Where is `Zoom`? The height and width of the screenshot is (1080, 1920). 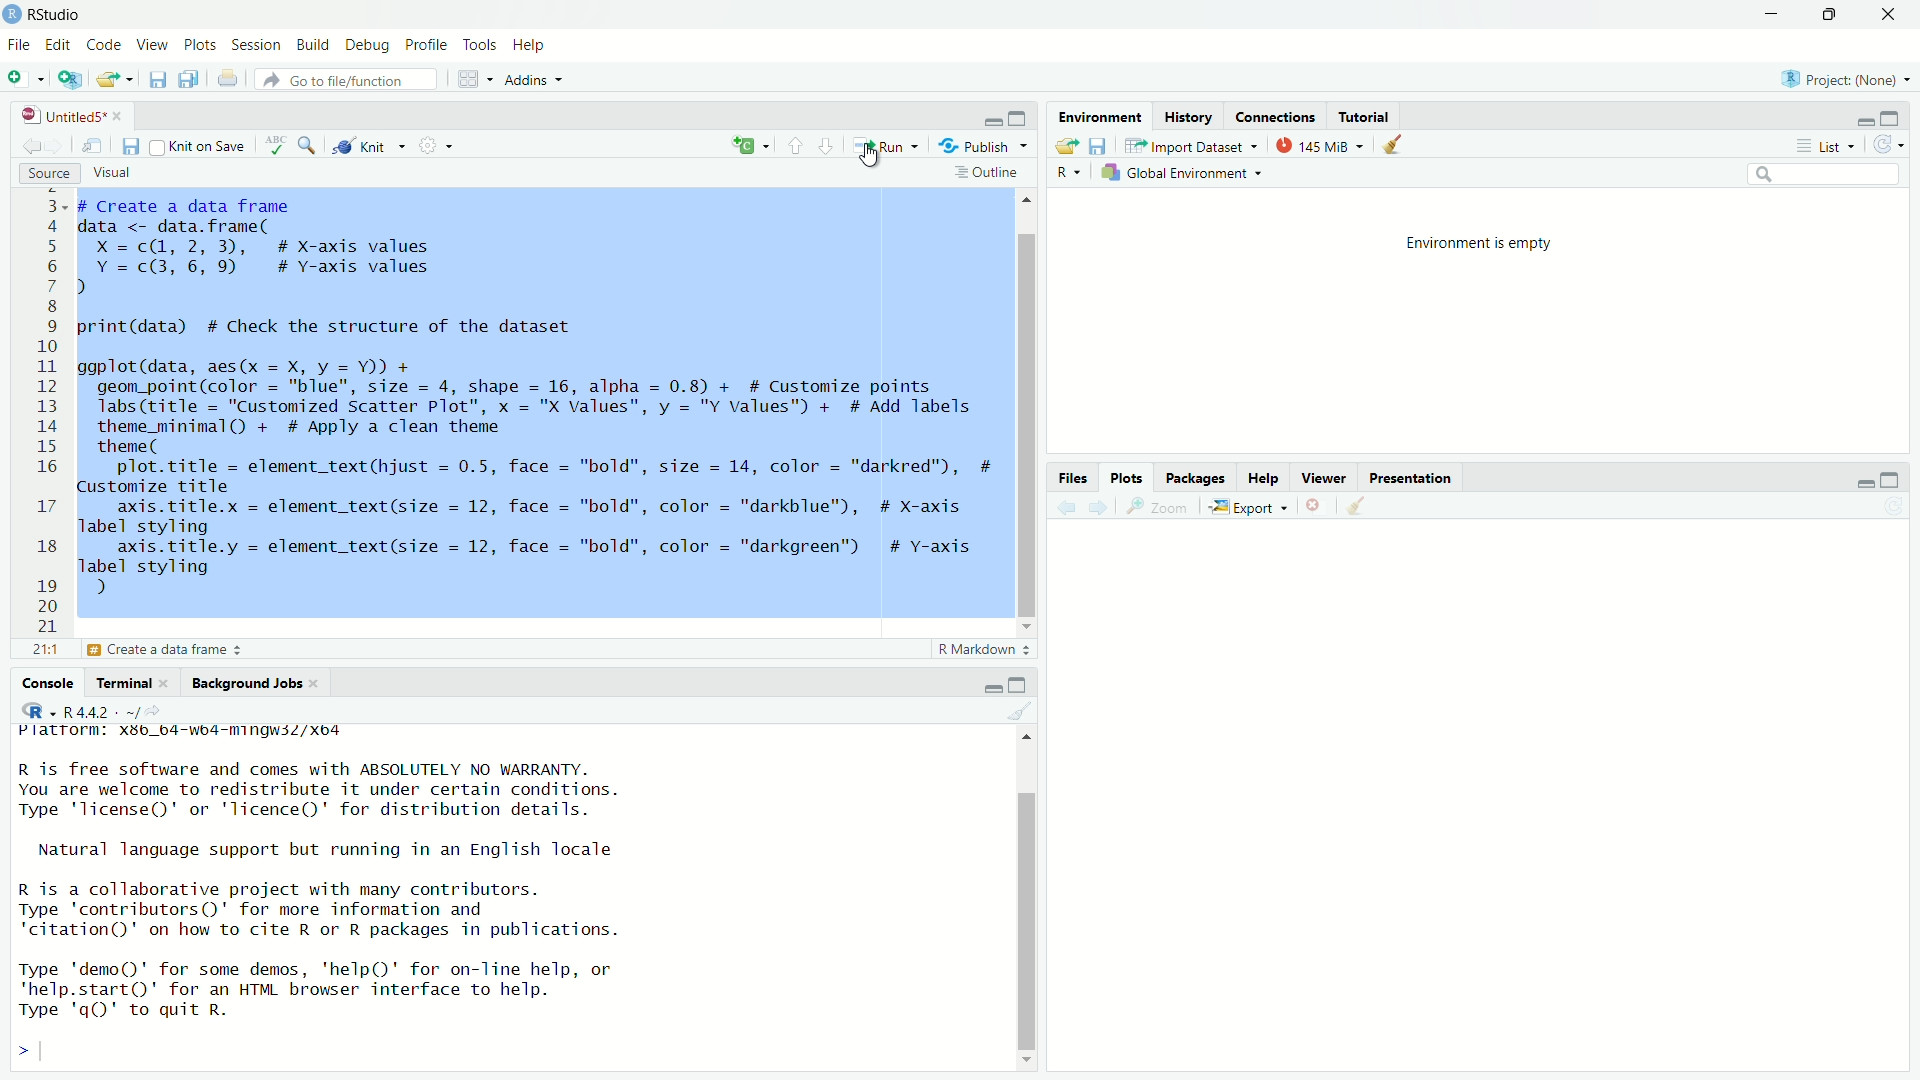 Zoom is located at coordinates (1156, 508).